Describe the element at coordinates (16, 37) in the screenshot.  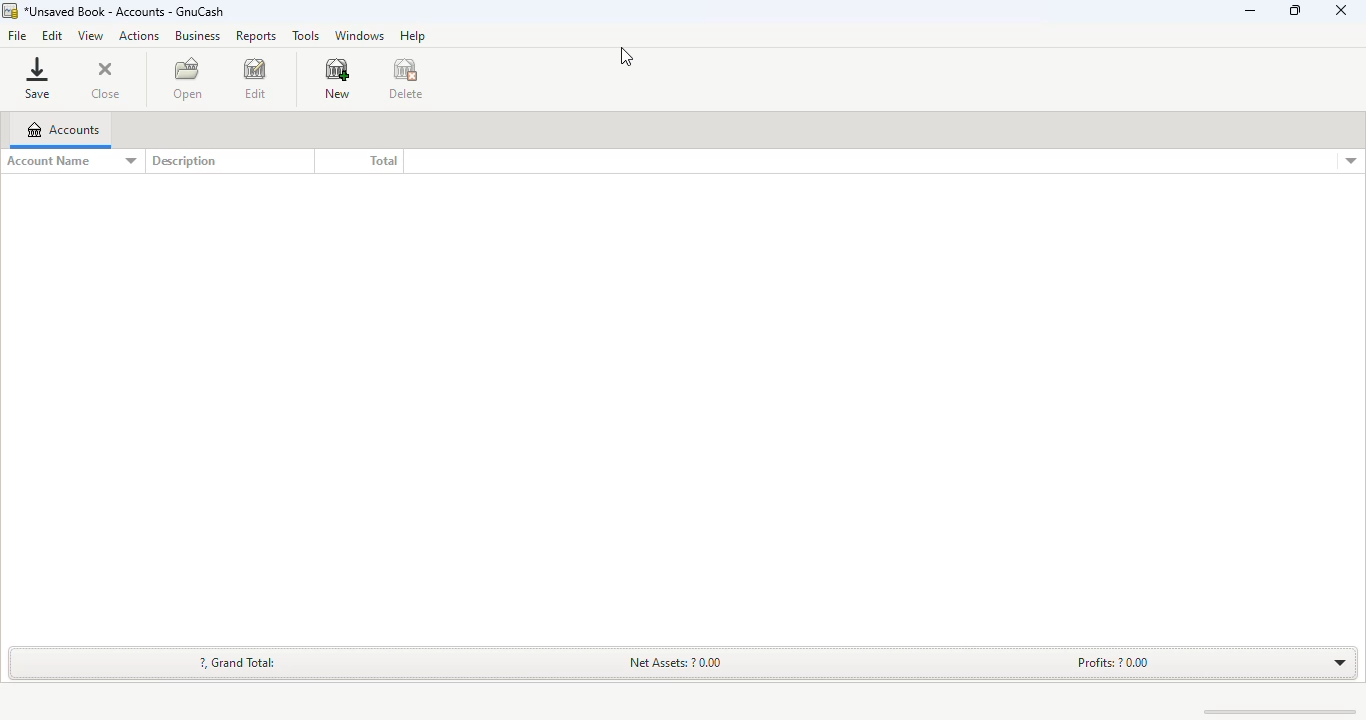
I see `file` at that location.